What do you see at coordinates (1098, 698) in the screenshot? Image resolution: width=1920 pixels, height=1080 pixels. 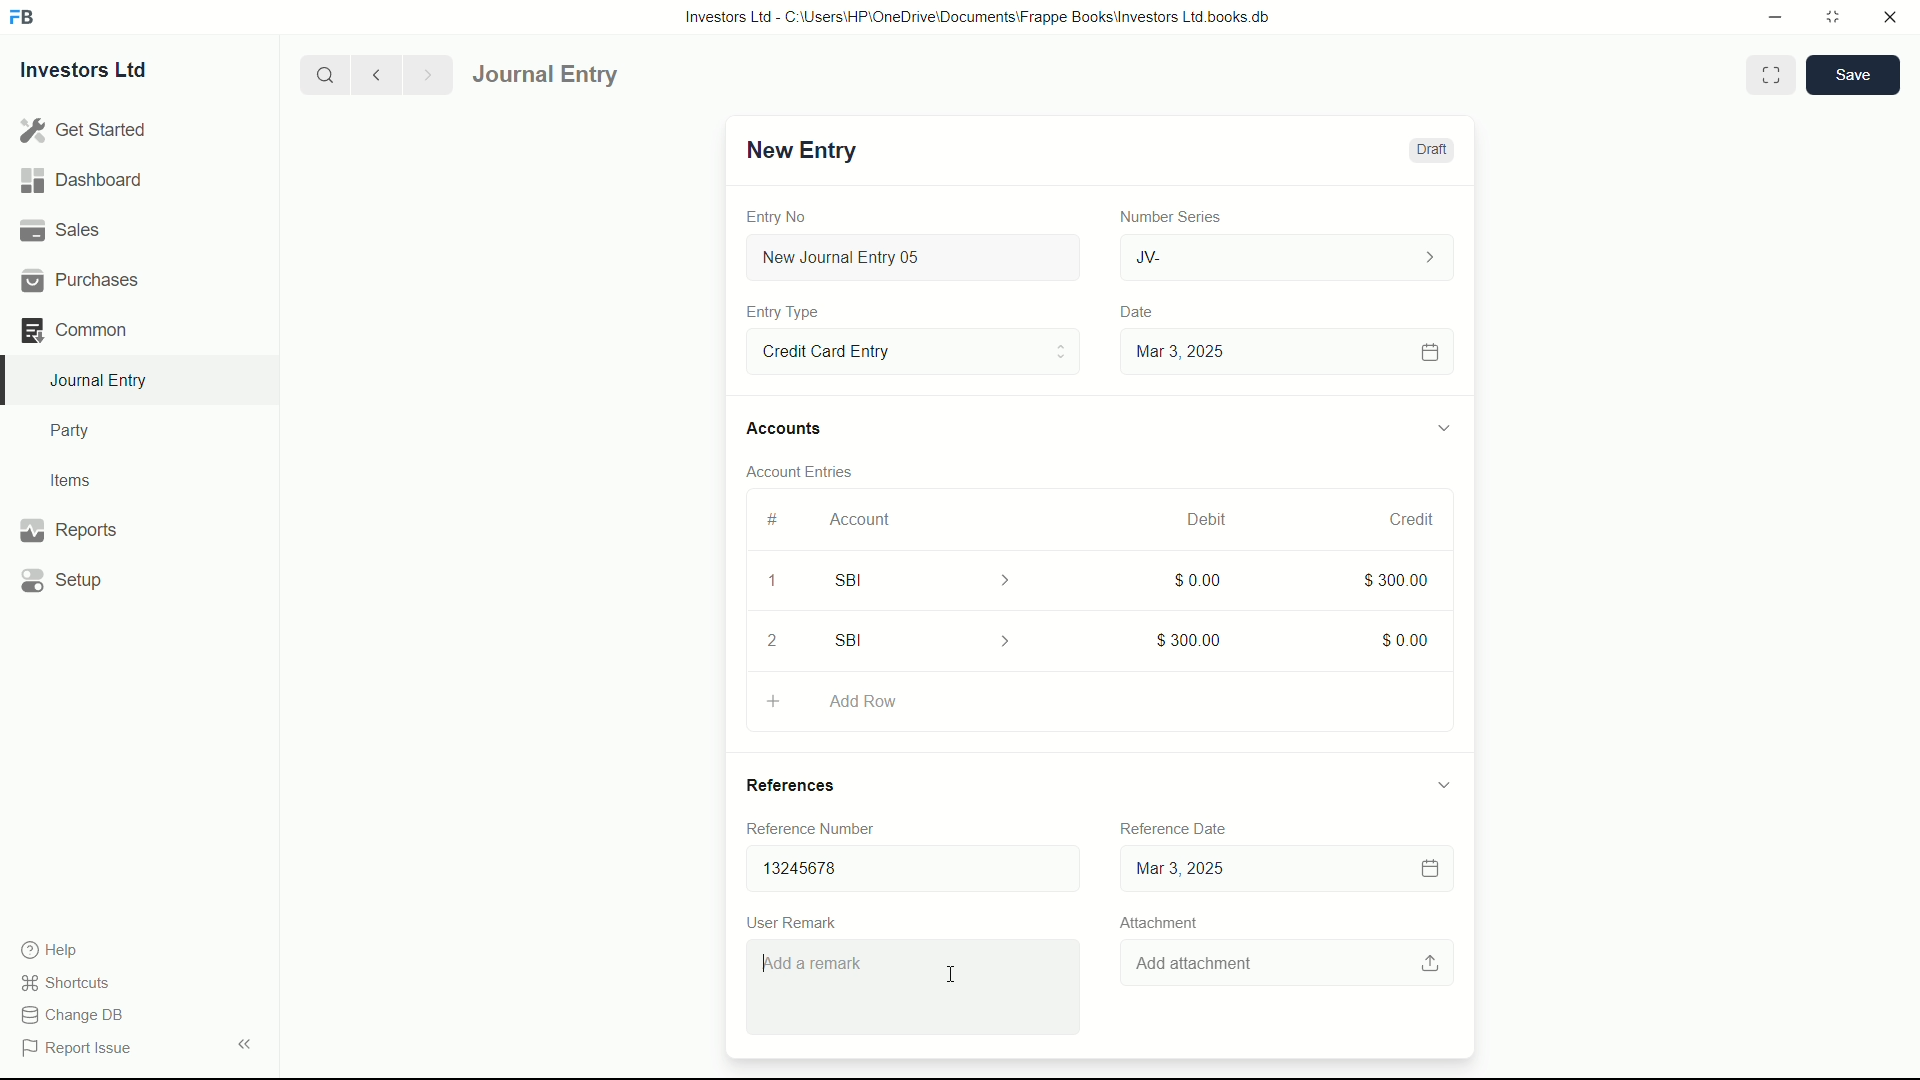 I see `Add Row` at bounding box center [1098, 698].